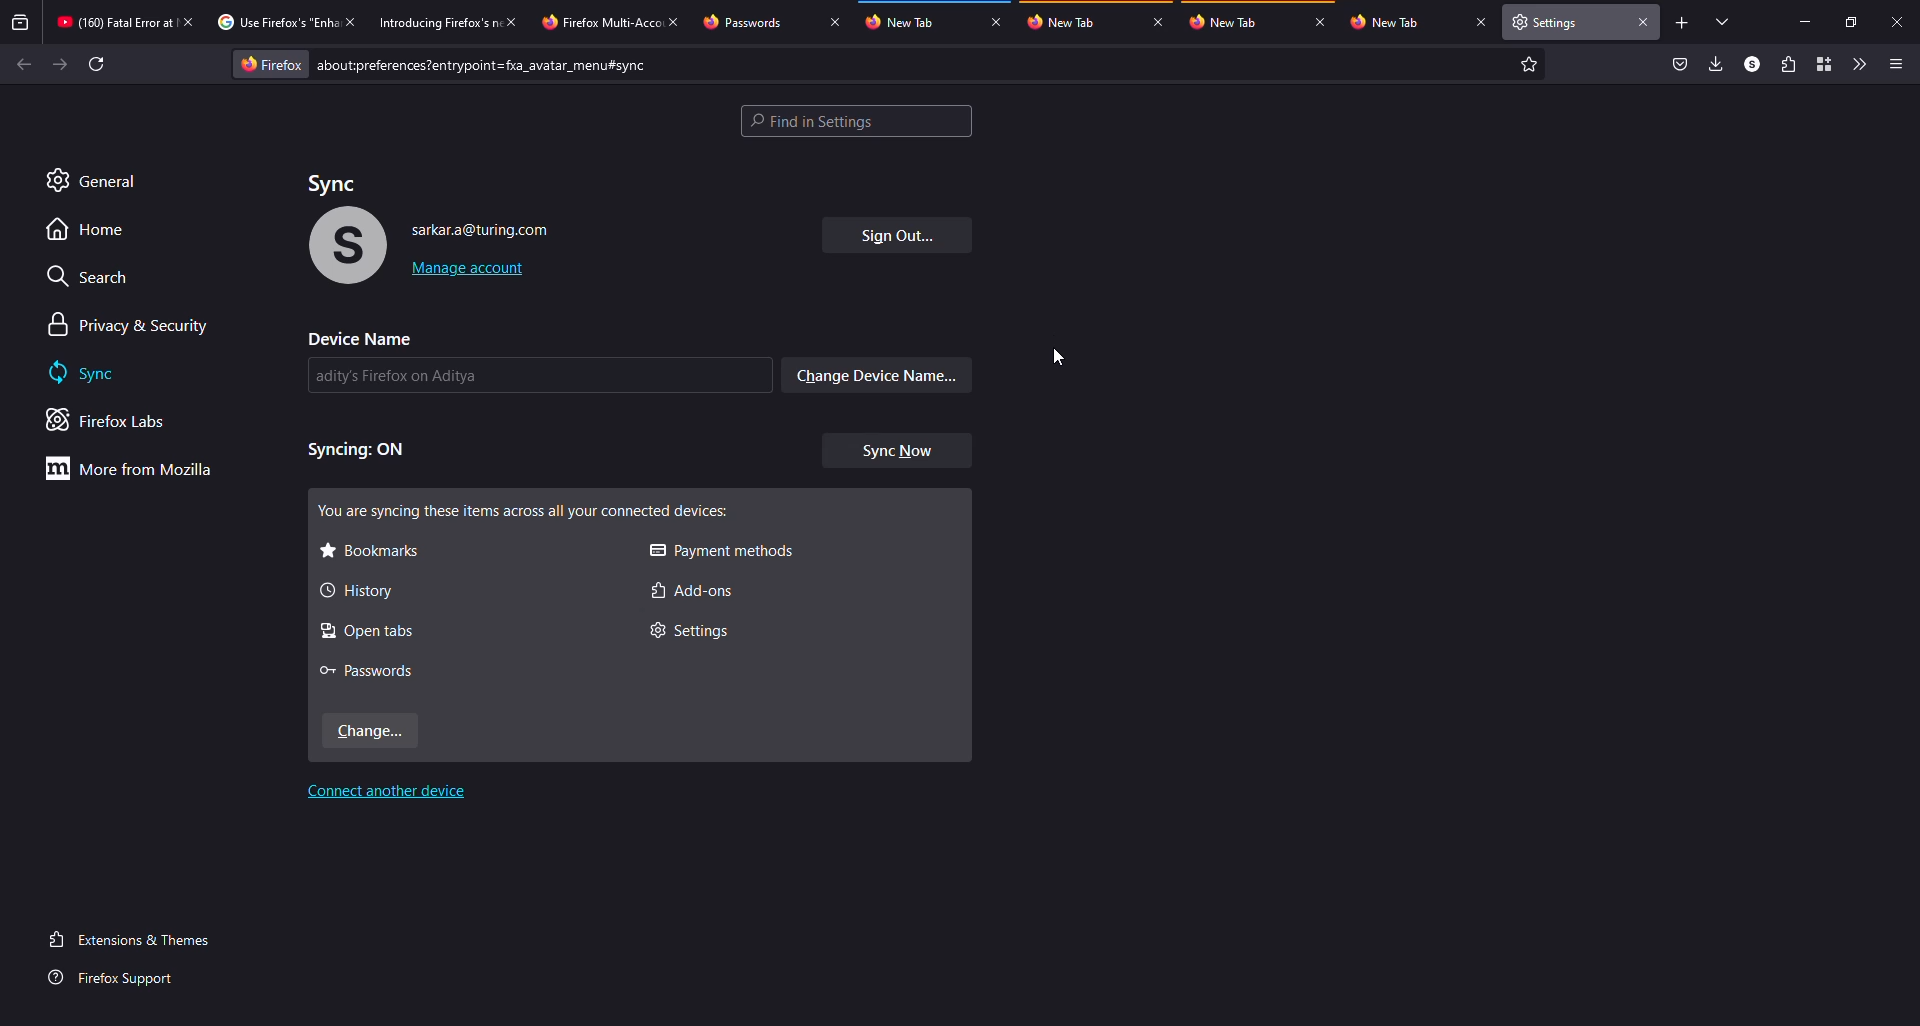 This screenshot has height=1026, width=1920. I want to click on firefox support, so click(116, 979).